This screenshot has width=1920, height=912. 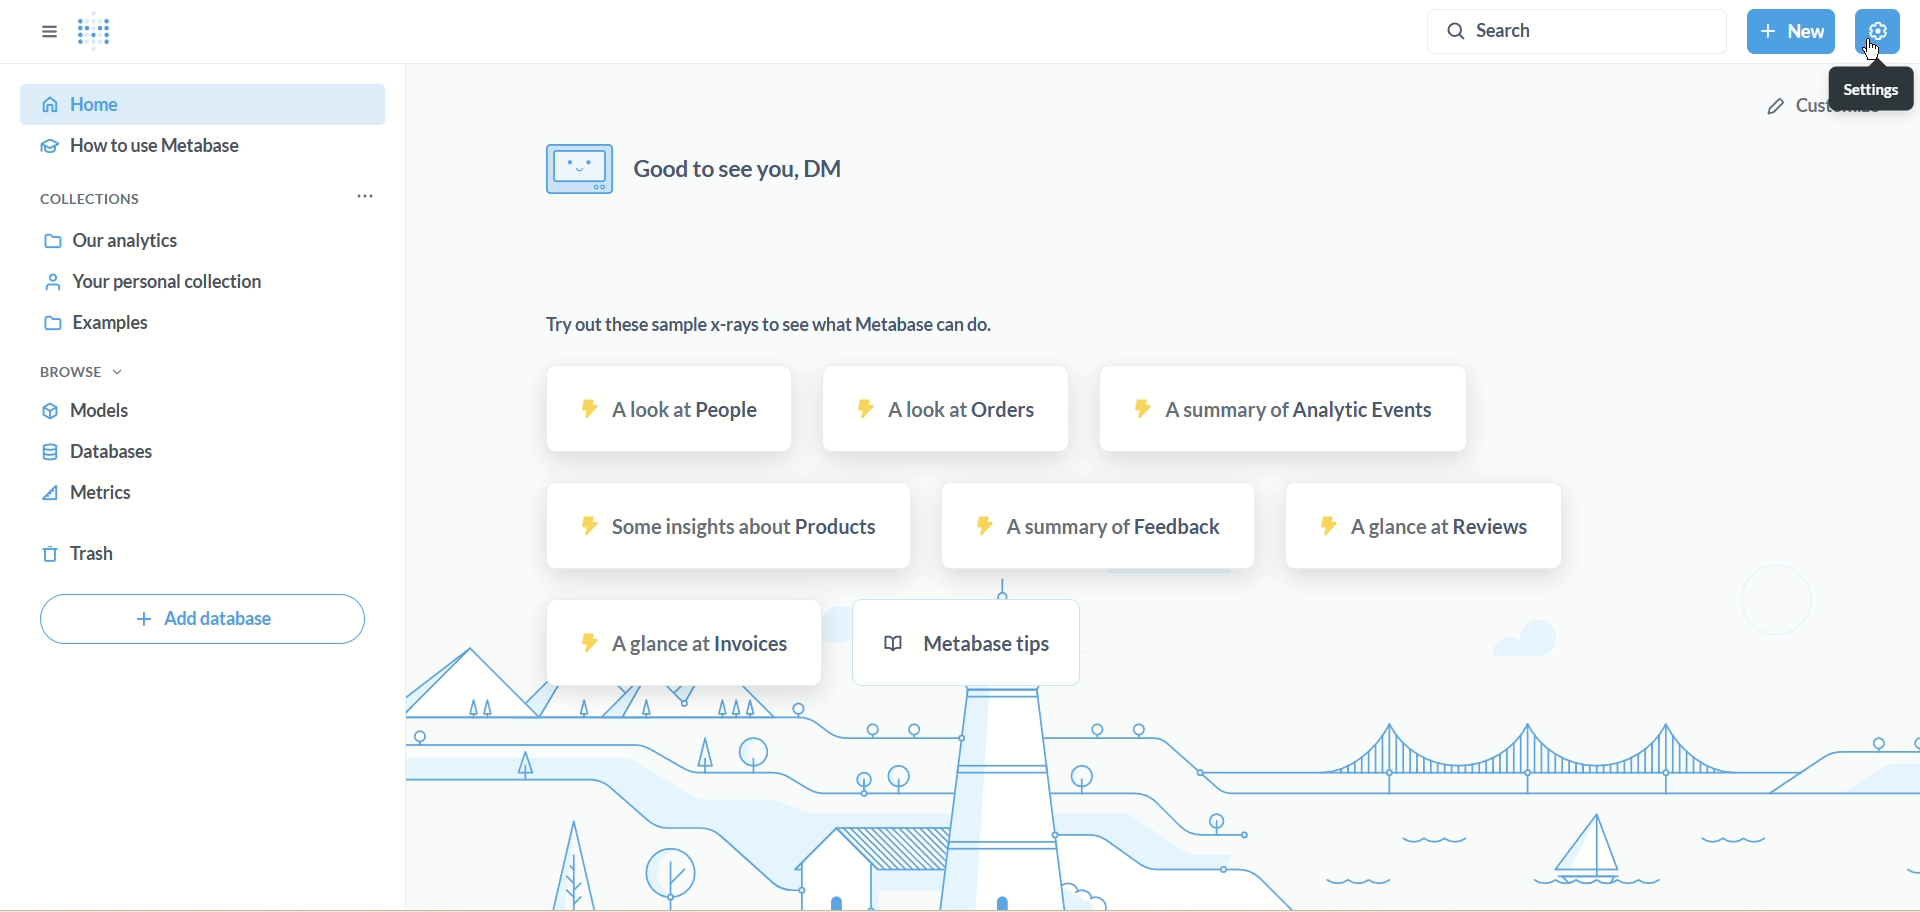 I want to click on Try out these sample x-rays to see what Metabase can do., so click(x=770, y=325).